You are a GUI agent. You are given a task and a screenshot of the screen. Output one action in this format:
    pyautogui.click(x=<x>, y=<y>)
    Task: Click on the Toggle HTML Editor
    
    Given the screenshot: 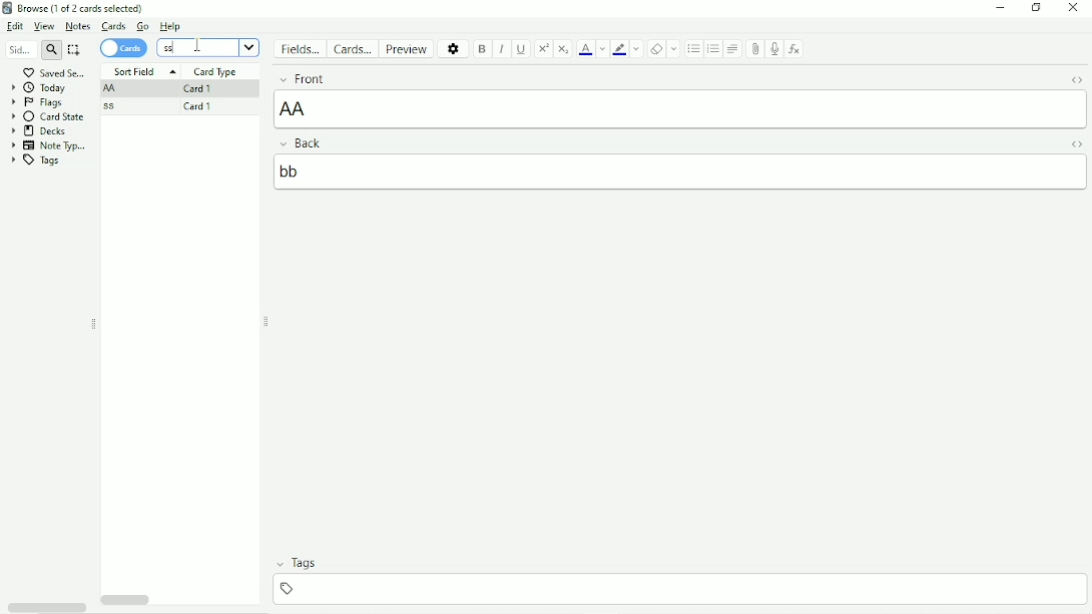 What is the action you would take?
    pyautogui.click(x=1076, y=145)
    